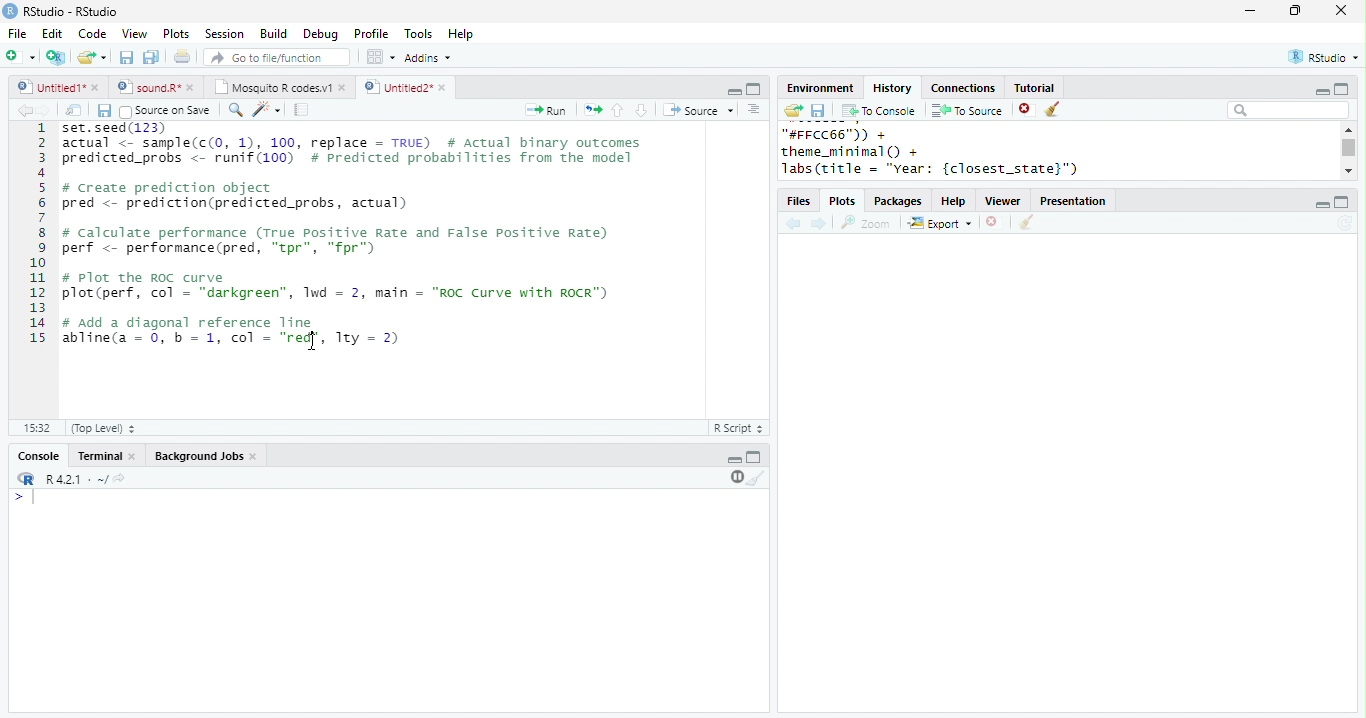 Image resolution: width=1366 pixels, height=718 pixels. Describe the element at coordinates (315, 344) in the screenshot. I see `cursor` at that location.